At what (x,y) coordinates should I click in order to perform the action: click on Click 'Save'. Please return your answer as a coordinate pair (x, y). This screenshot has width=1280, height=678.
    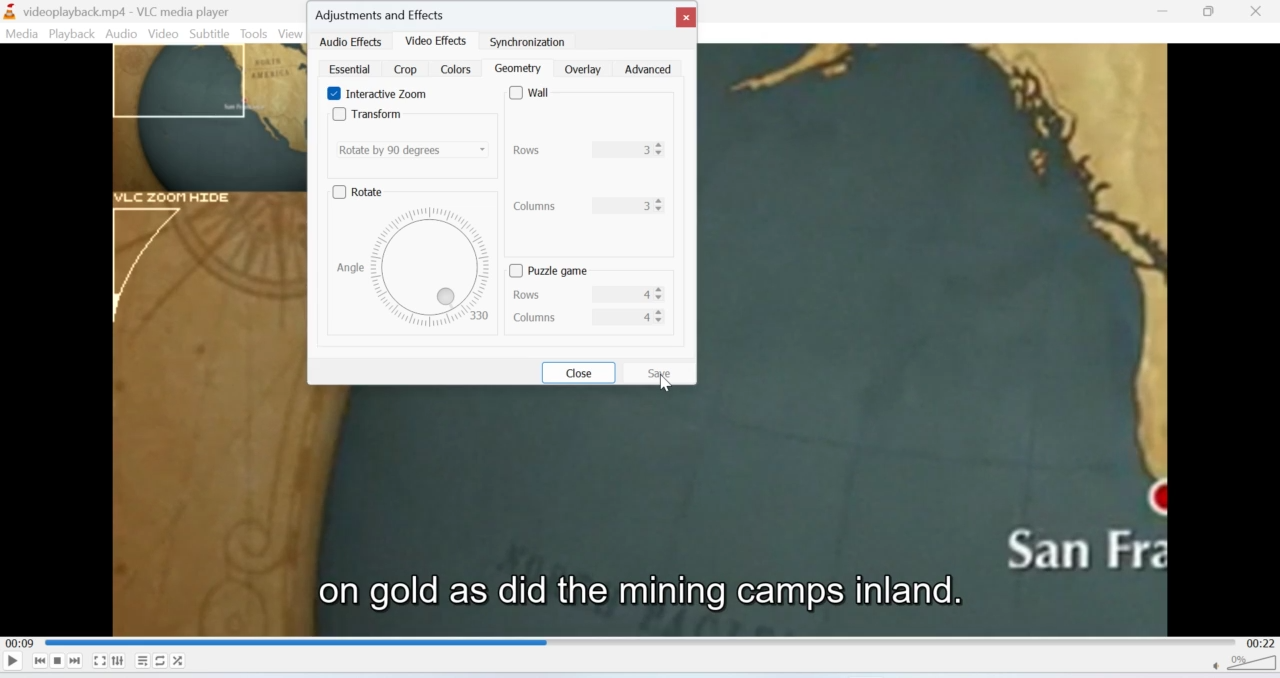
    Looking at the image, I should click on (663, 373).